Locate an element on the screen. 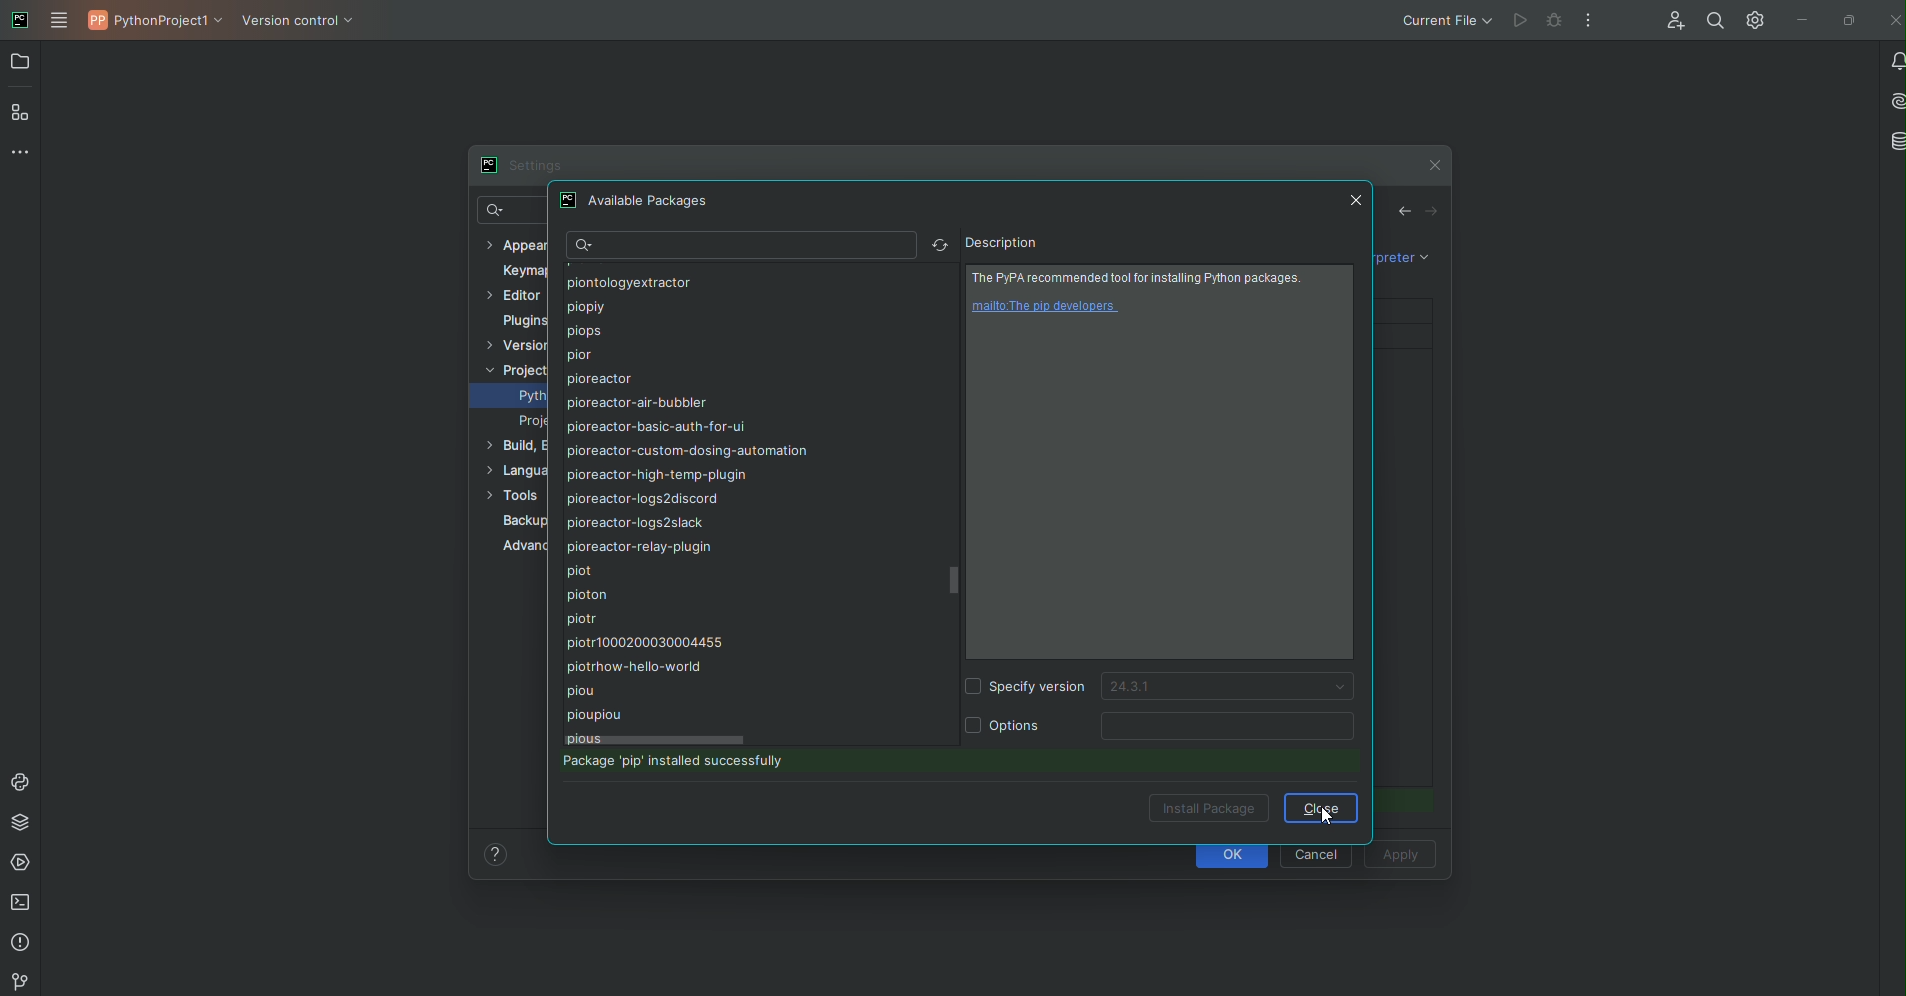 Image resolution: width=1906 pixels, height=996 pixels. piou is located at coordinates (586, 692).